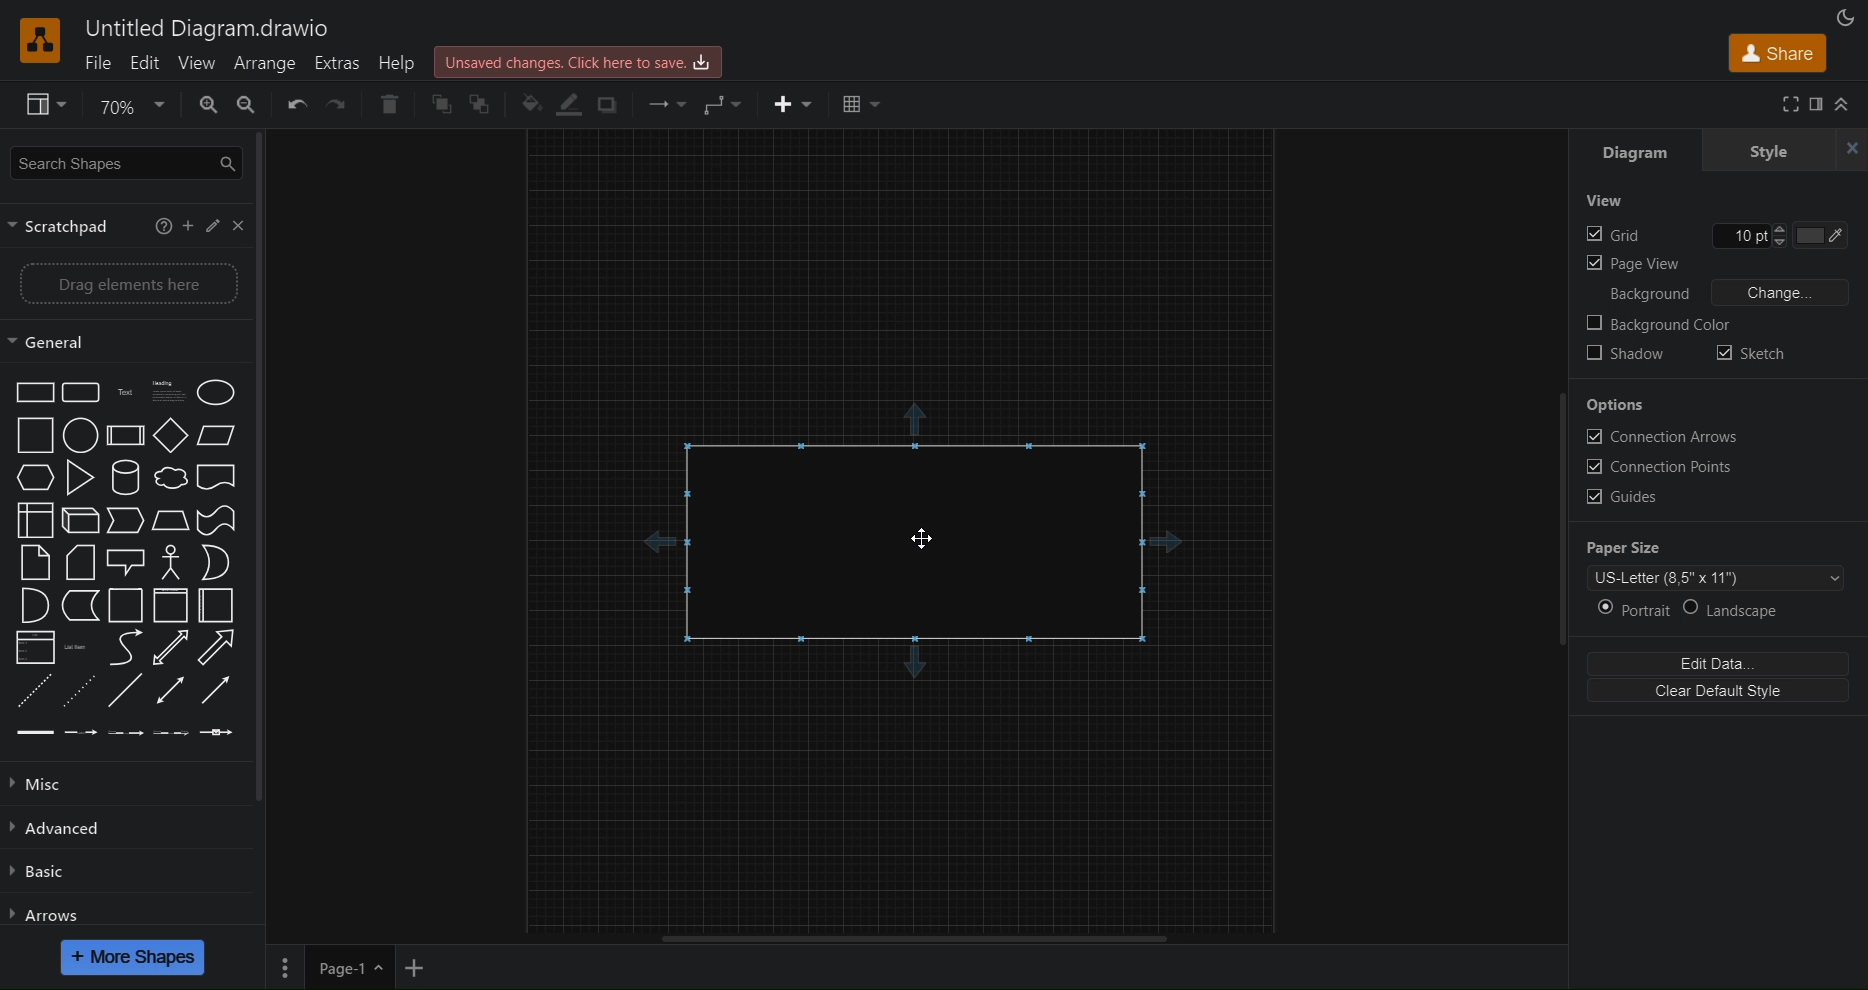 The height and width of the screenshot is (990, 1868). Describe the element at coordinates (57, 784) in the screenshot. I see `Misc` at that location.